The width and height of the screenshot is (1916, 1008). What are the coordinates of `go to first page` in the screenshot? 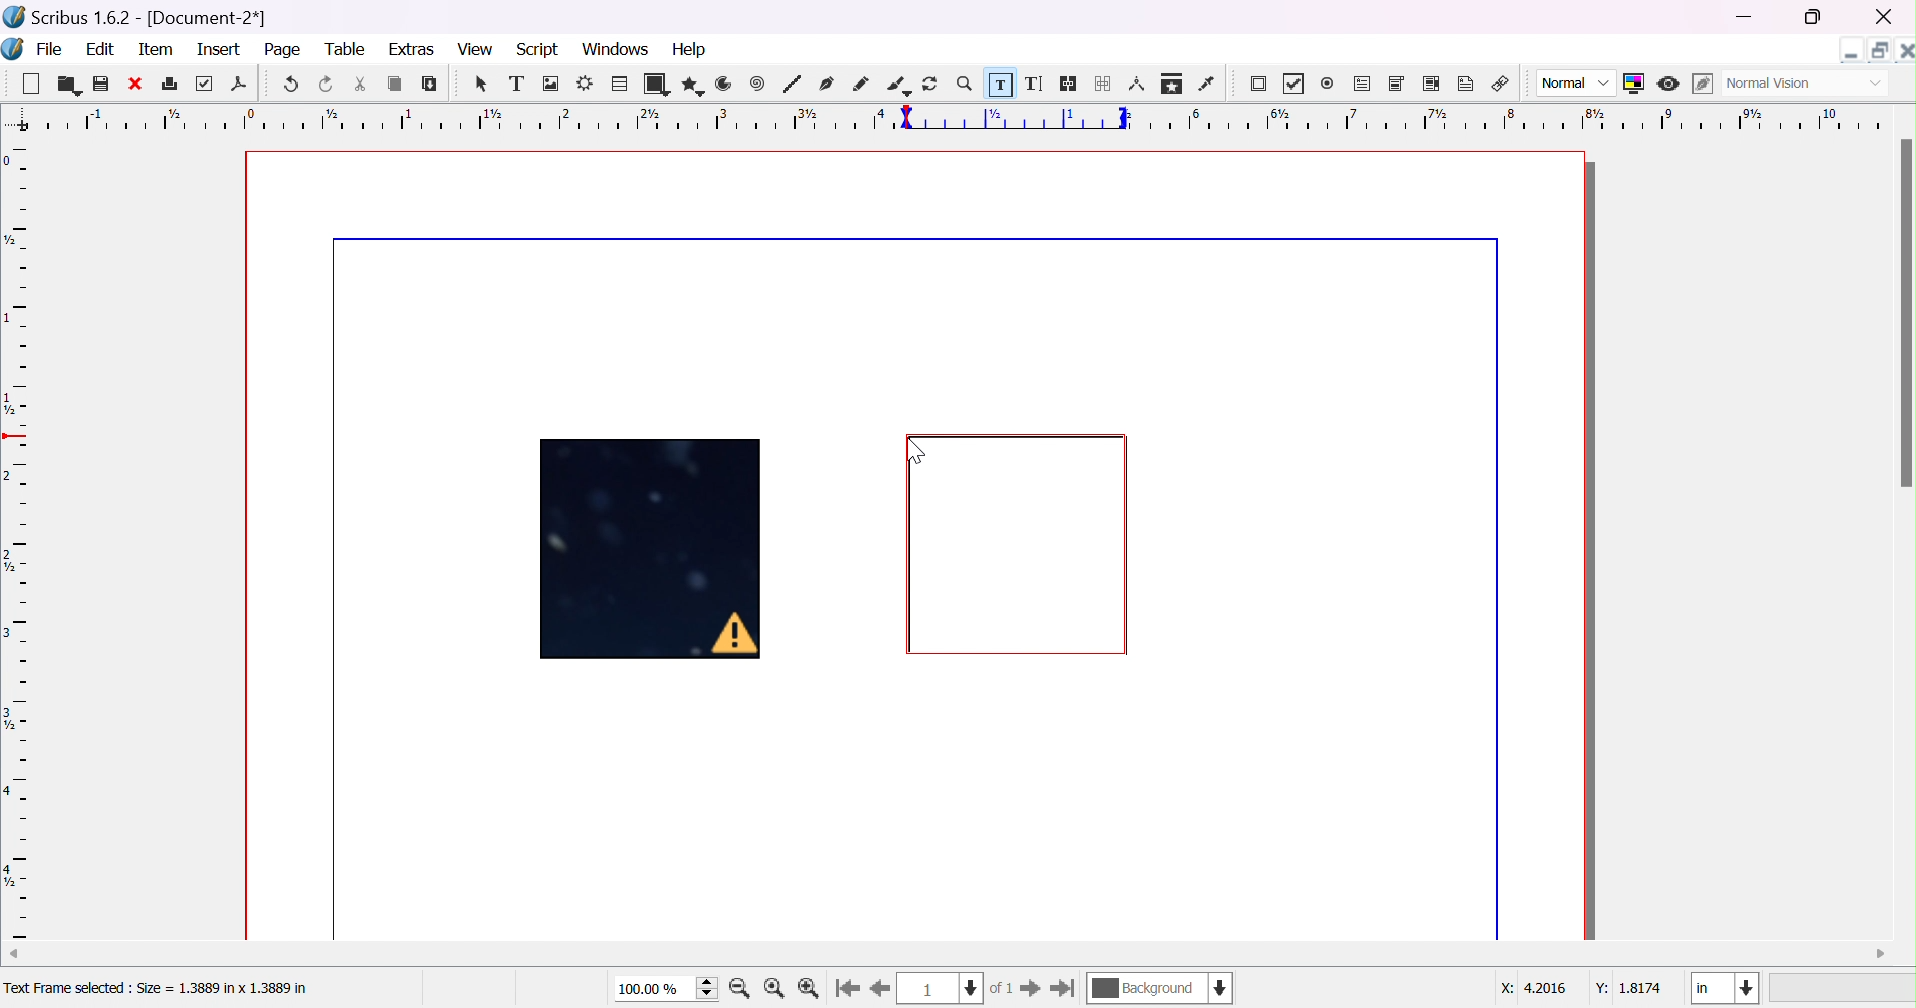 It's located at (849, 988).